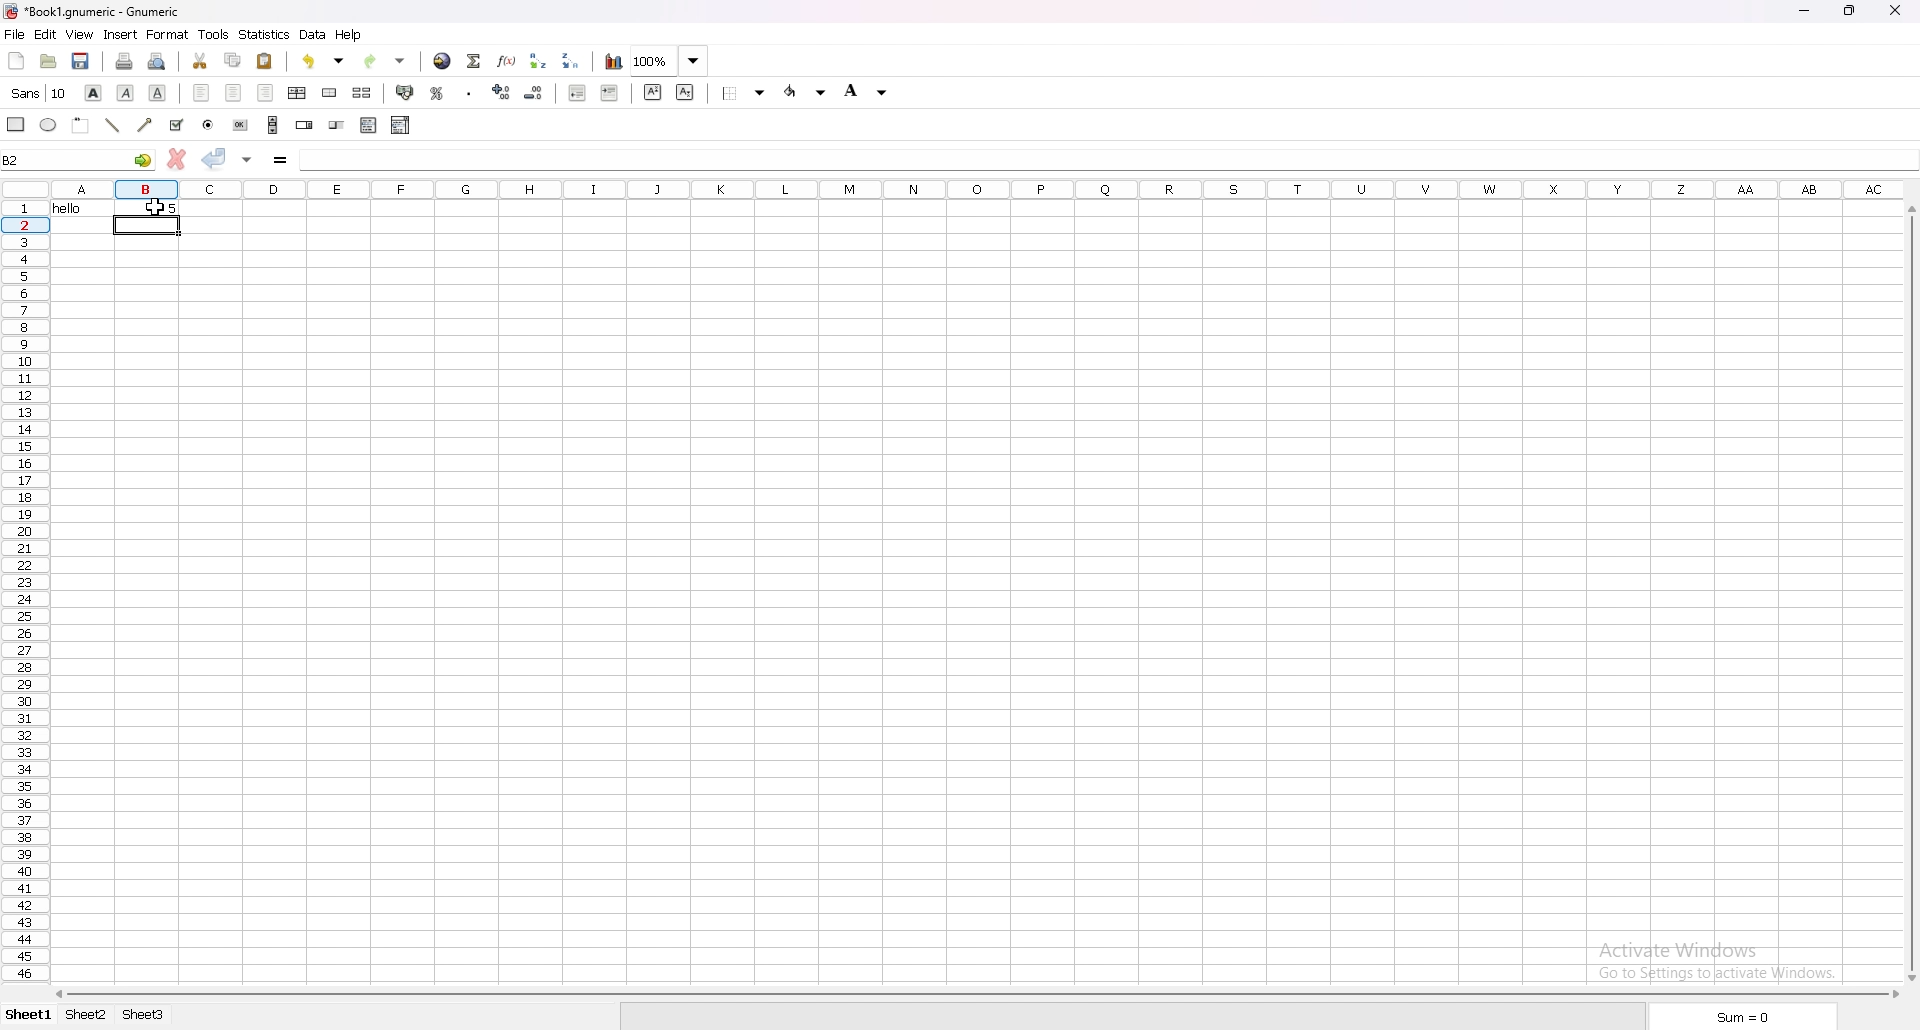 This screenshot has width=1920, height=1030. Describe the element at coordinates (85, 1016) in the screenshot. I see `tab` at that location.